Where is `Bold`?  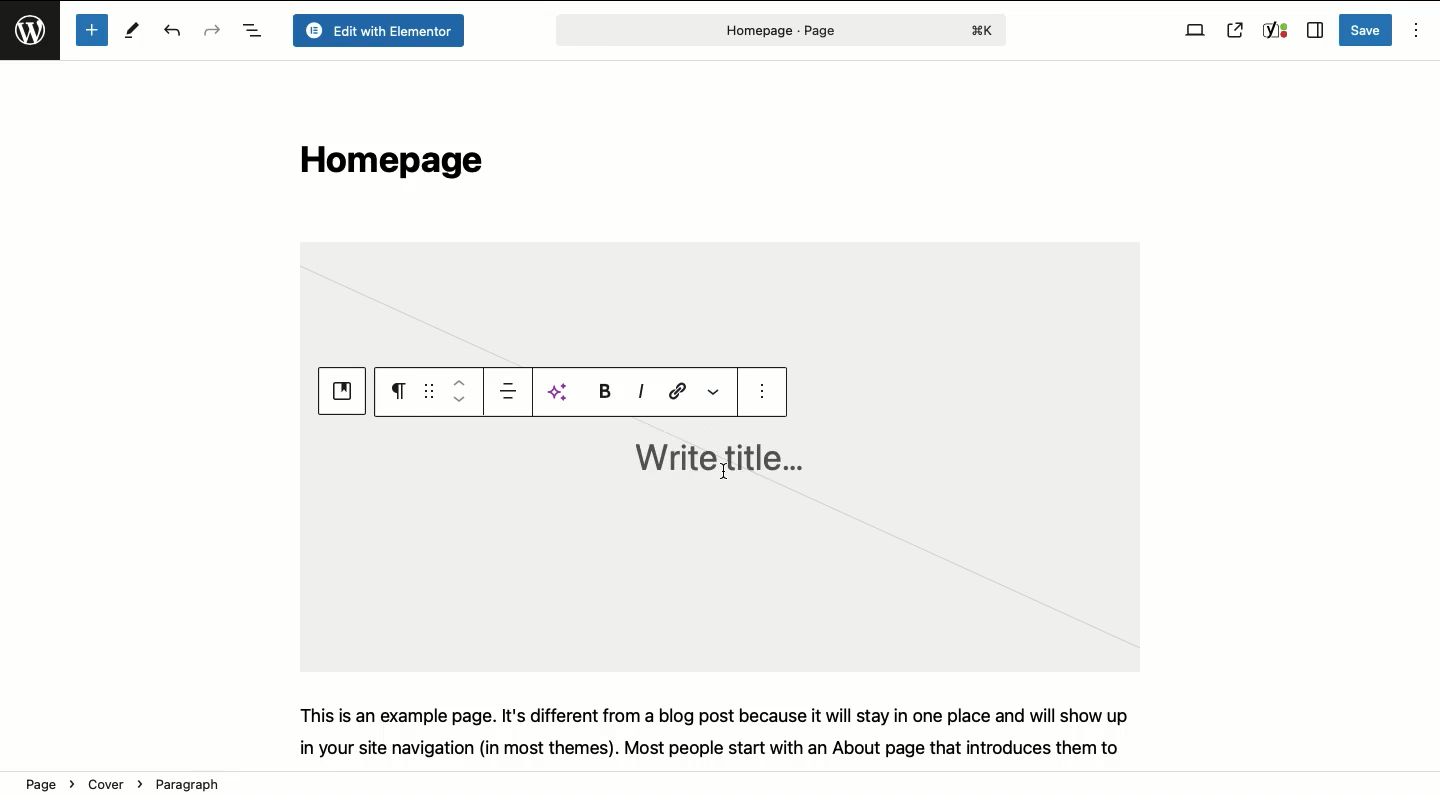
Bold is located at coordinates (603, 391).